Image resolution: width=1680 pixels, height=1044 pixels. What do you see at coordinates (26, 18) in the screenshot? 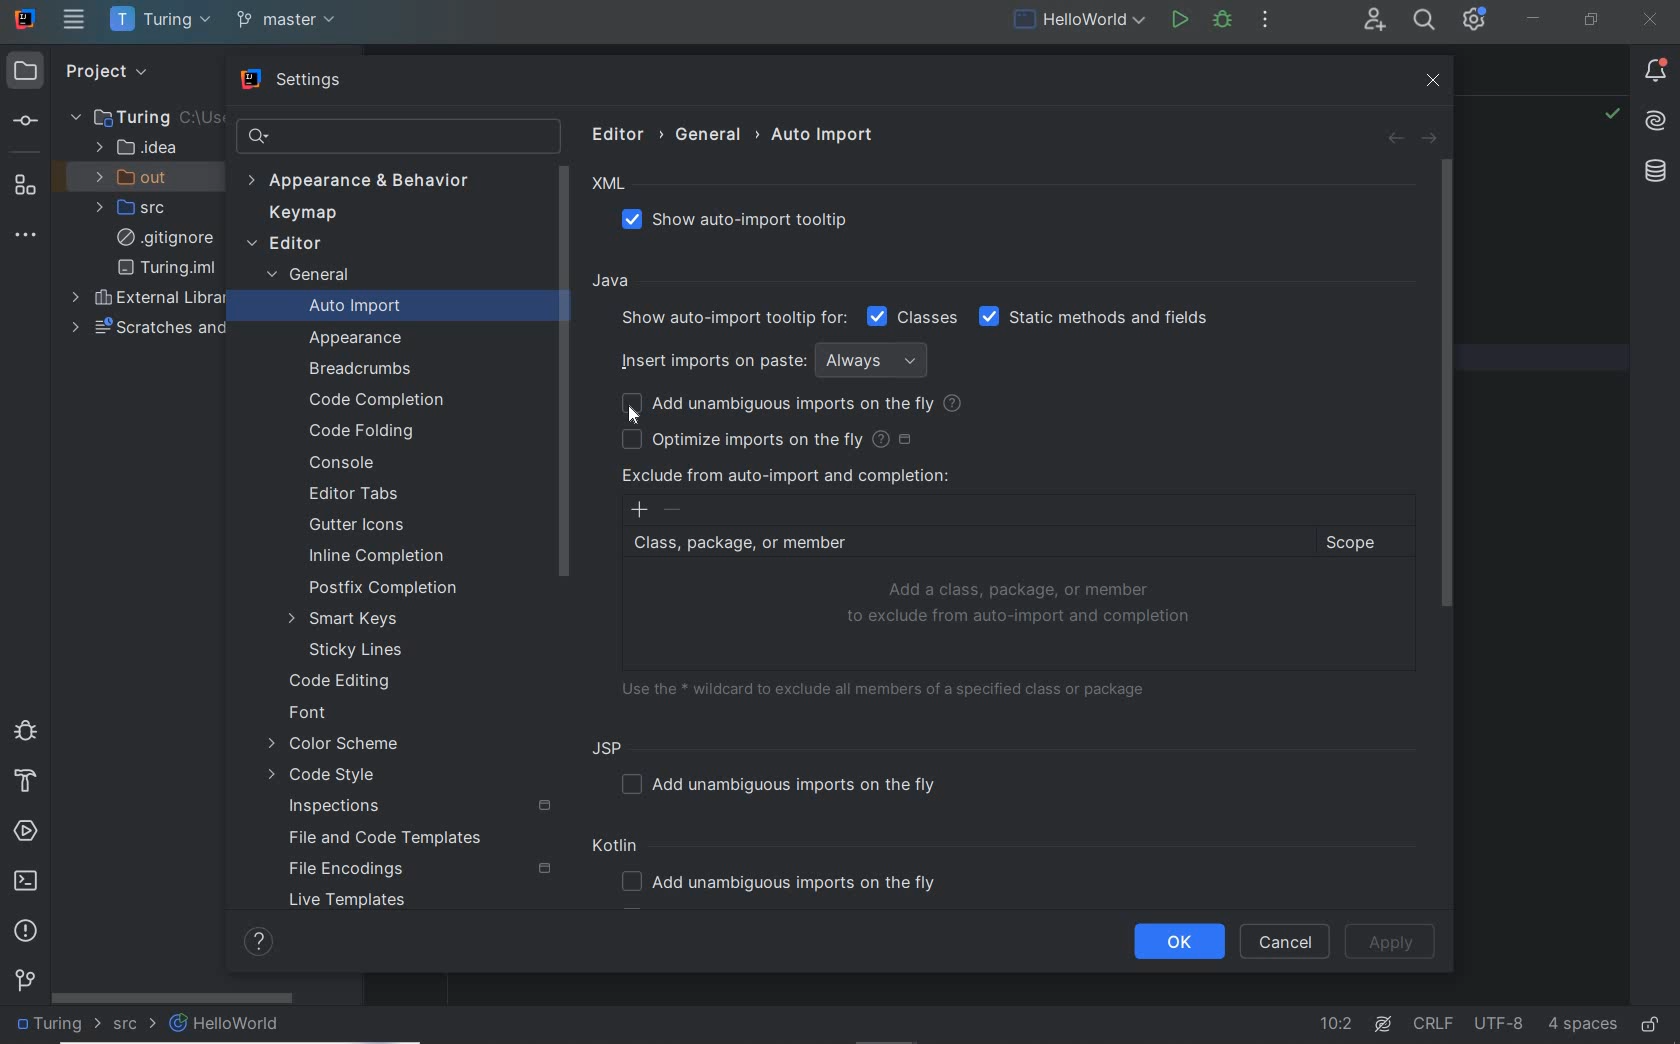
I see `Application logo` at bounding box center [26, 18].